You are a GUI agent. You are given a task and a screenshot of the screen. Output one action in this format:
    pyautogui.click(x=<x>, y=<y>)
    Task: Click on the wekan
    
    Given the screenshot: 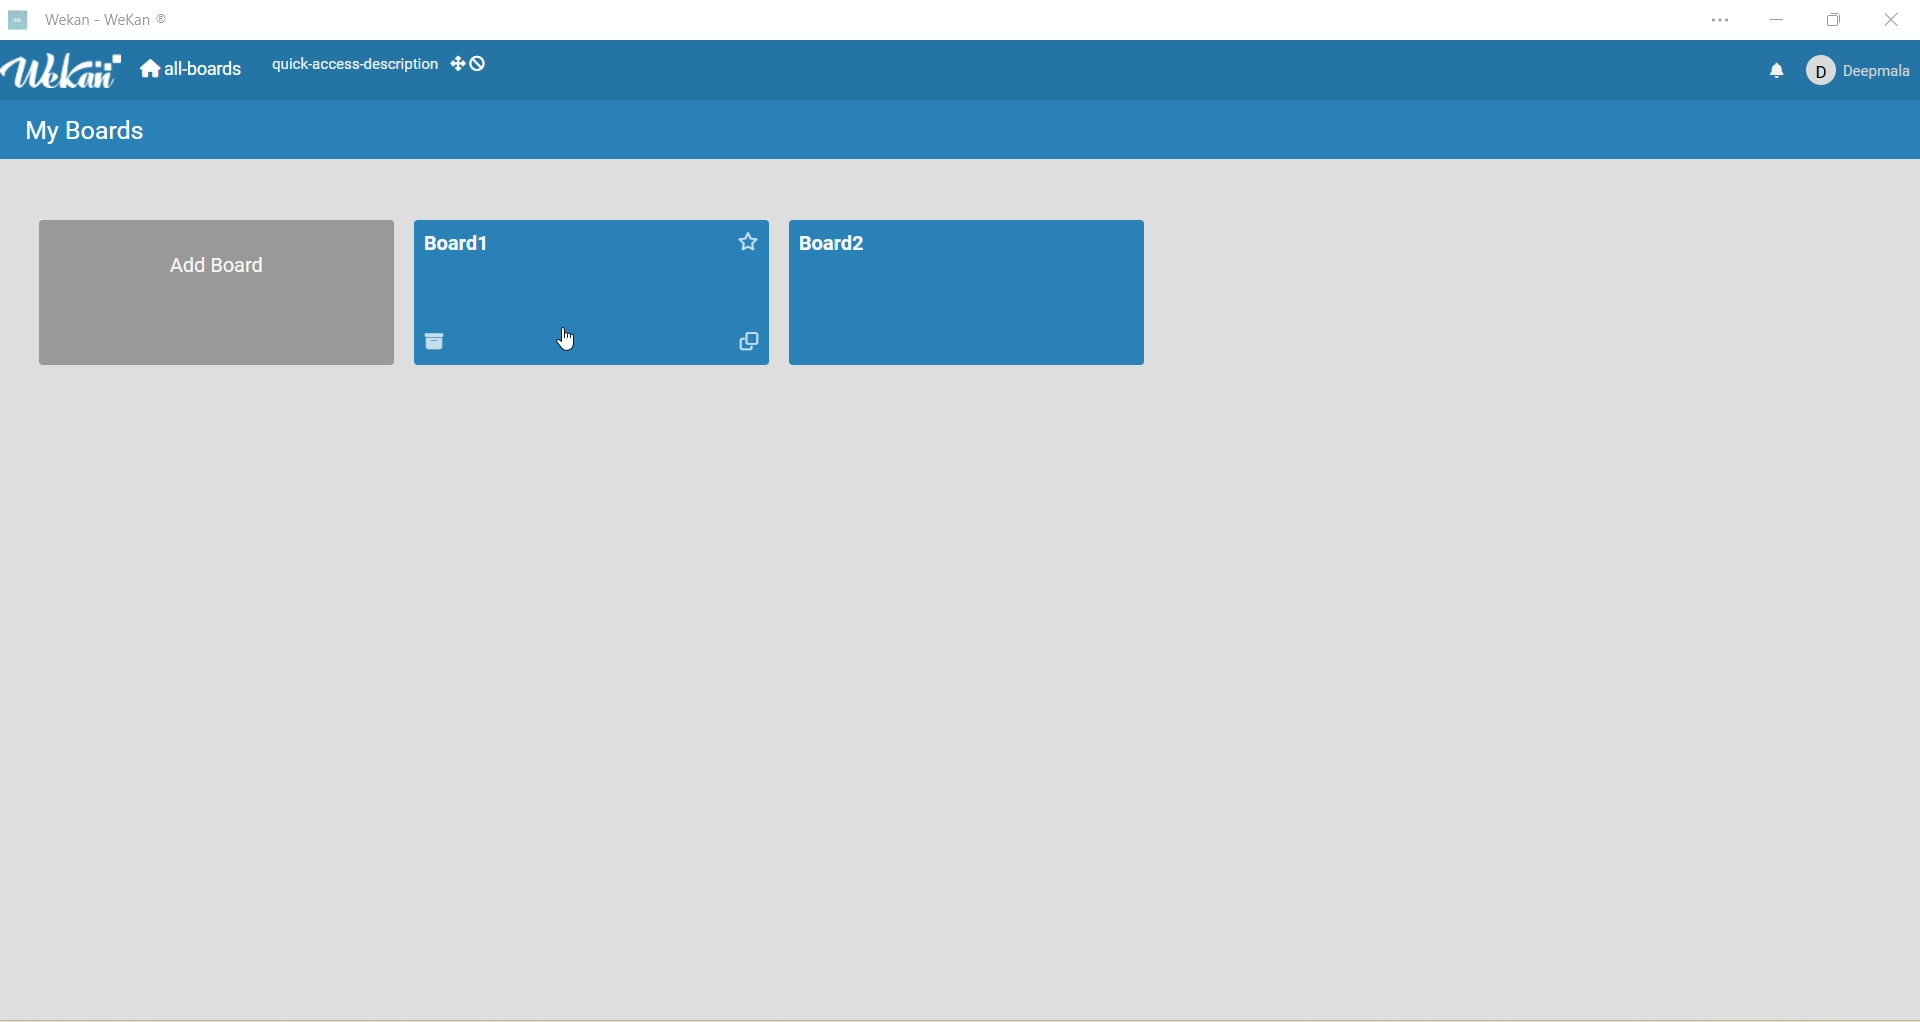 What is the action you would take?
    pyautogui.click(x=63, y=72)
    